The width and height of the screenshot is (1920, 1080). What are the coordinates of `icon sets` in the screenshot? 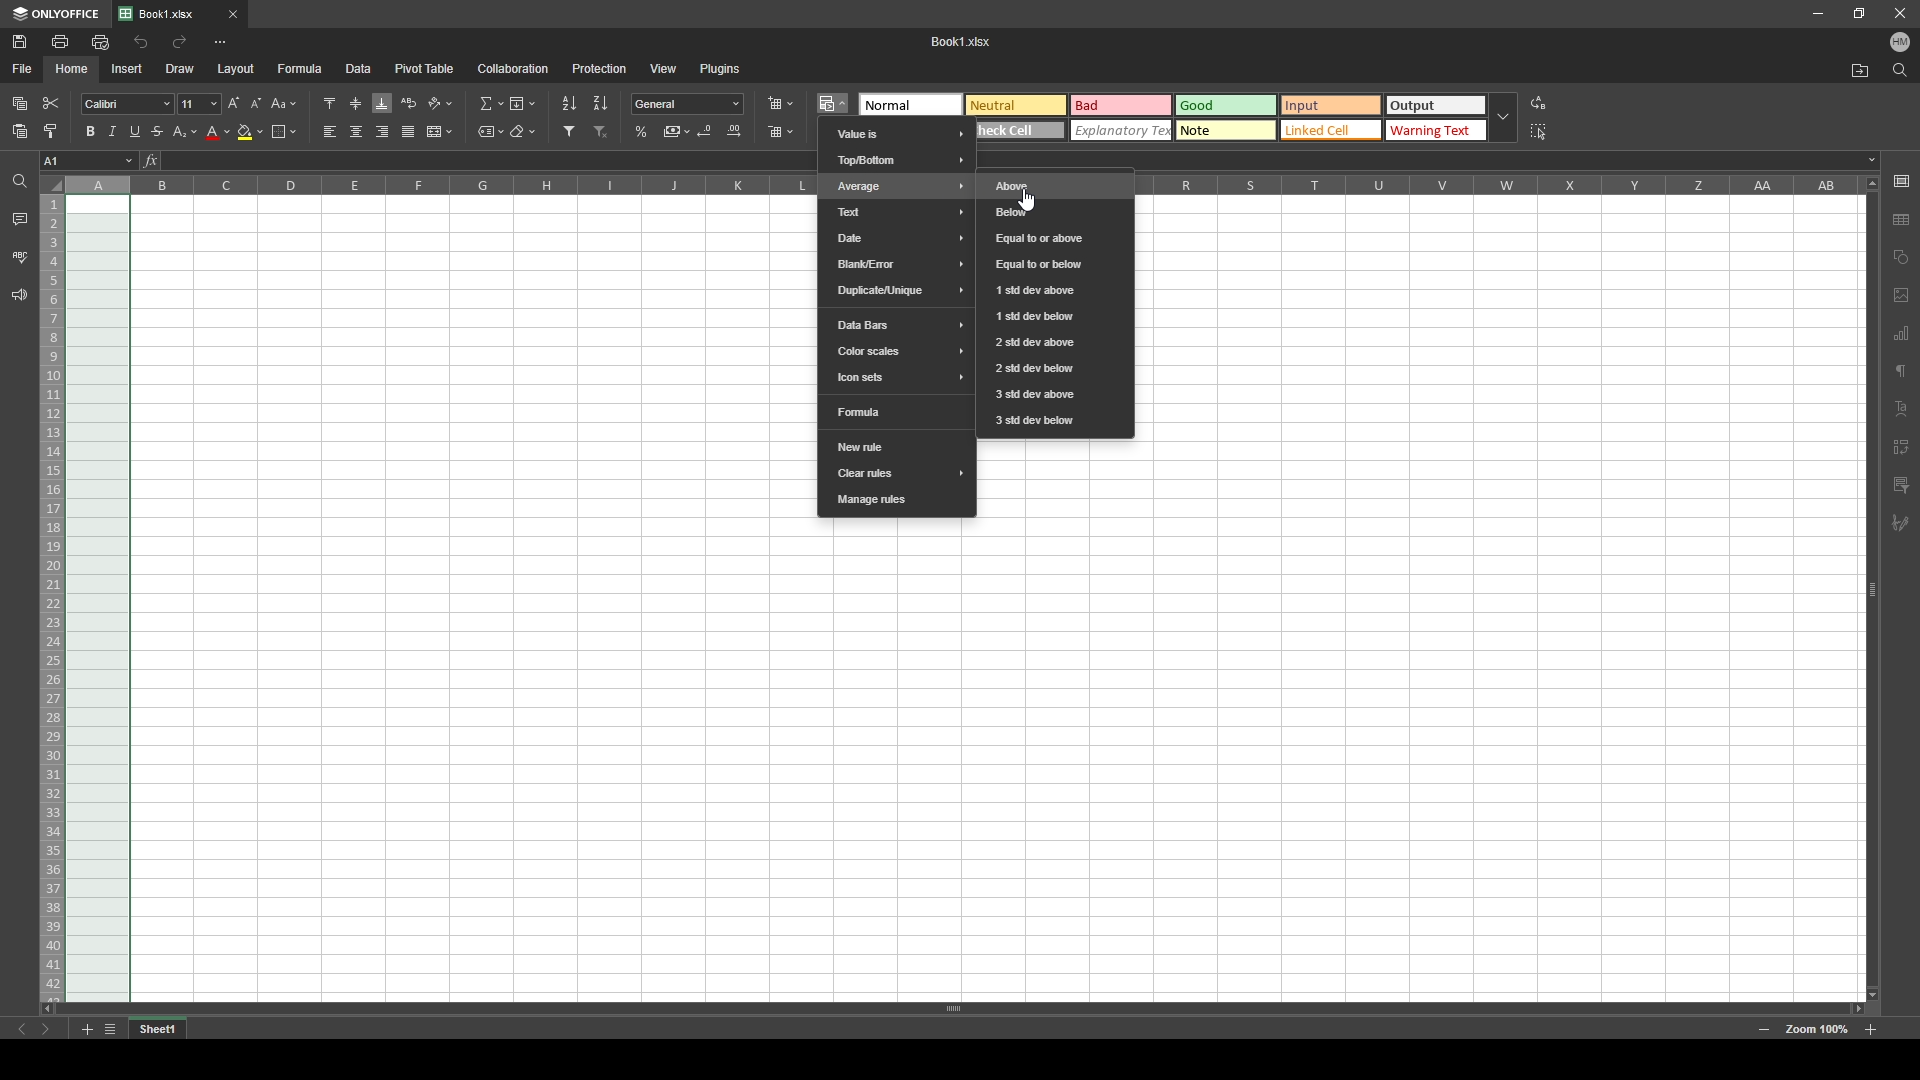 It's located at (897, 377).